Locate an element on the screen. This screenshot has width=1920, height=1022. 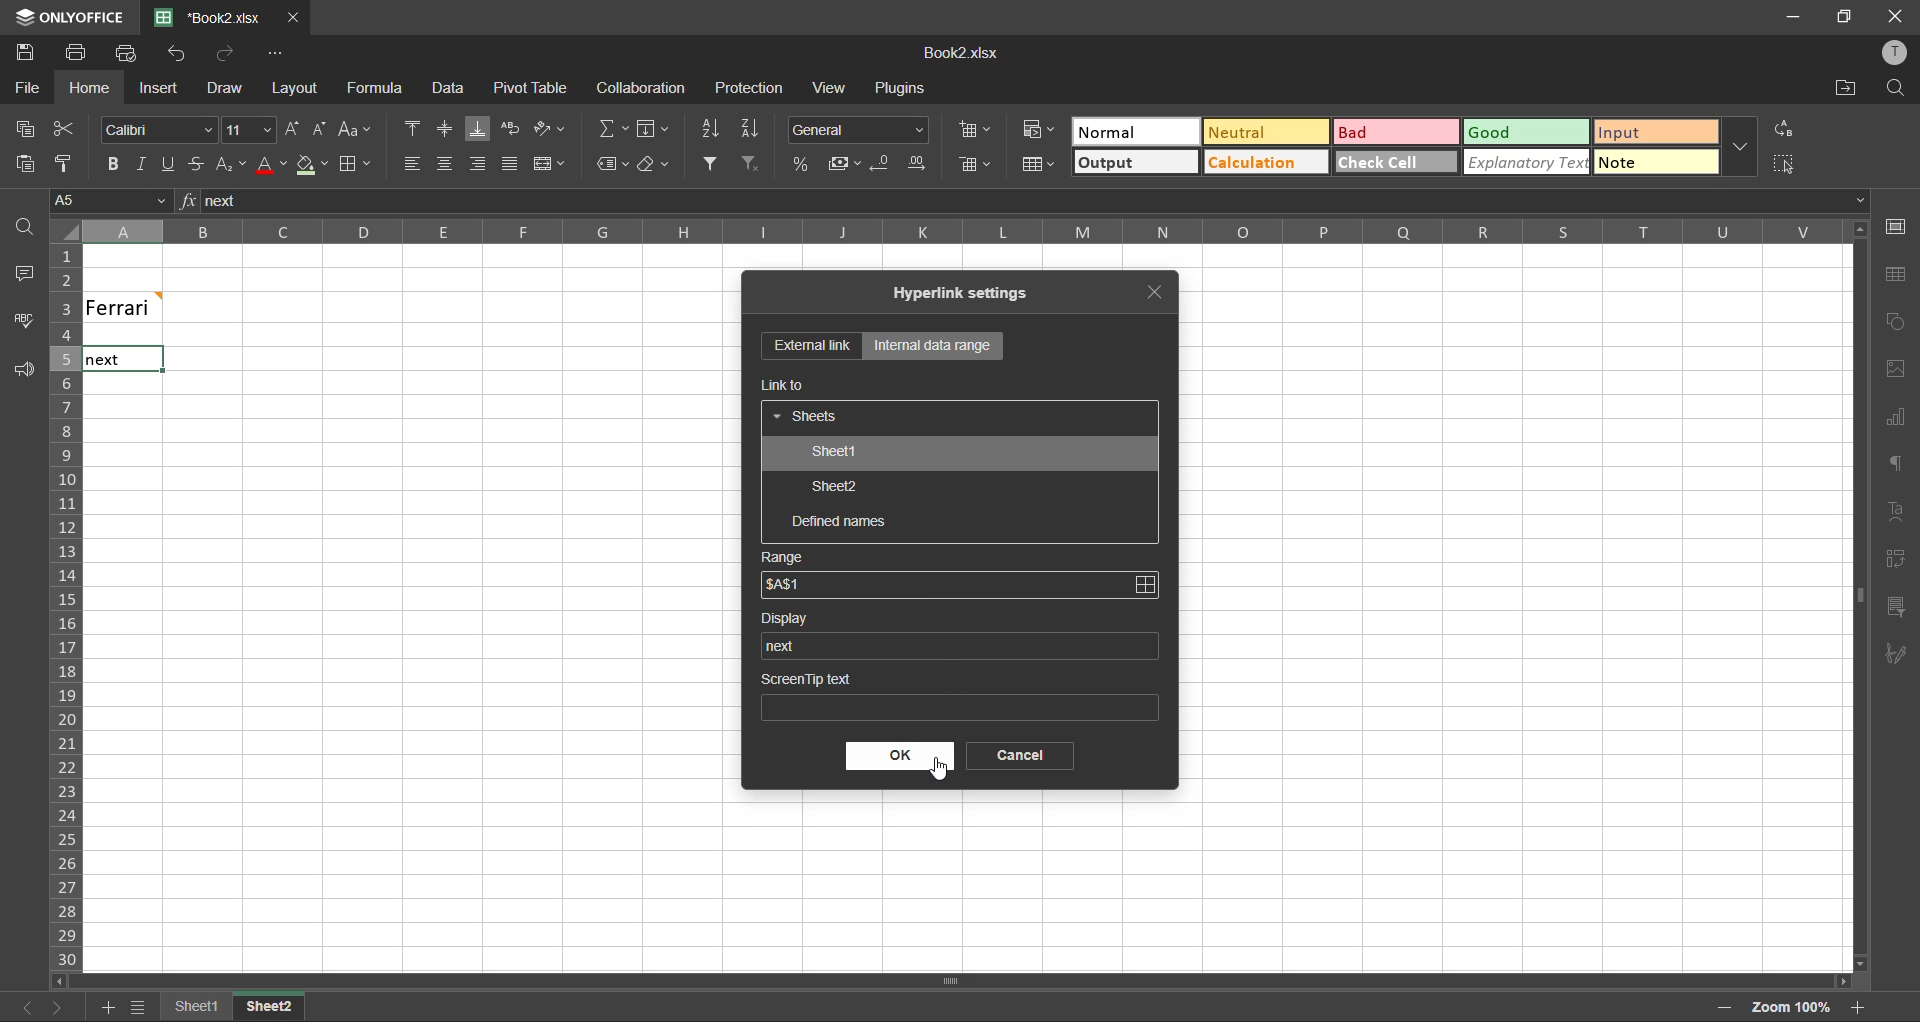
zoom factor is located at coordinates (1787, 1006).